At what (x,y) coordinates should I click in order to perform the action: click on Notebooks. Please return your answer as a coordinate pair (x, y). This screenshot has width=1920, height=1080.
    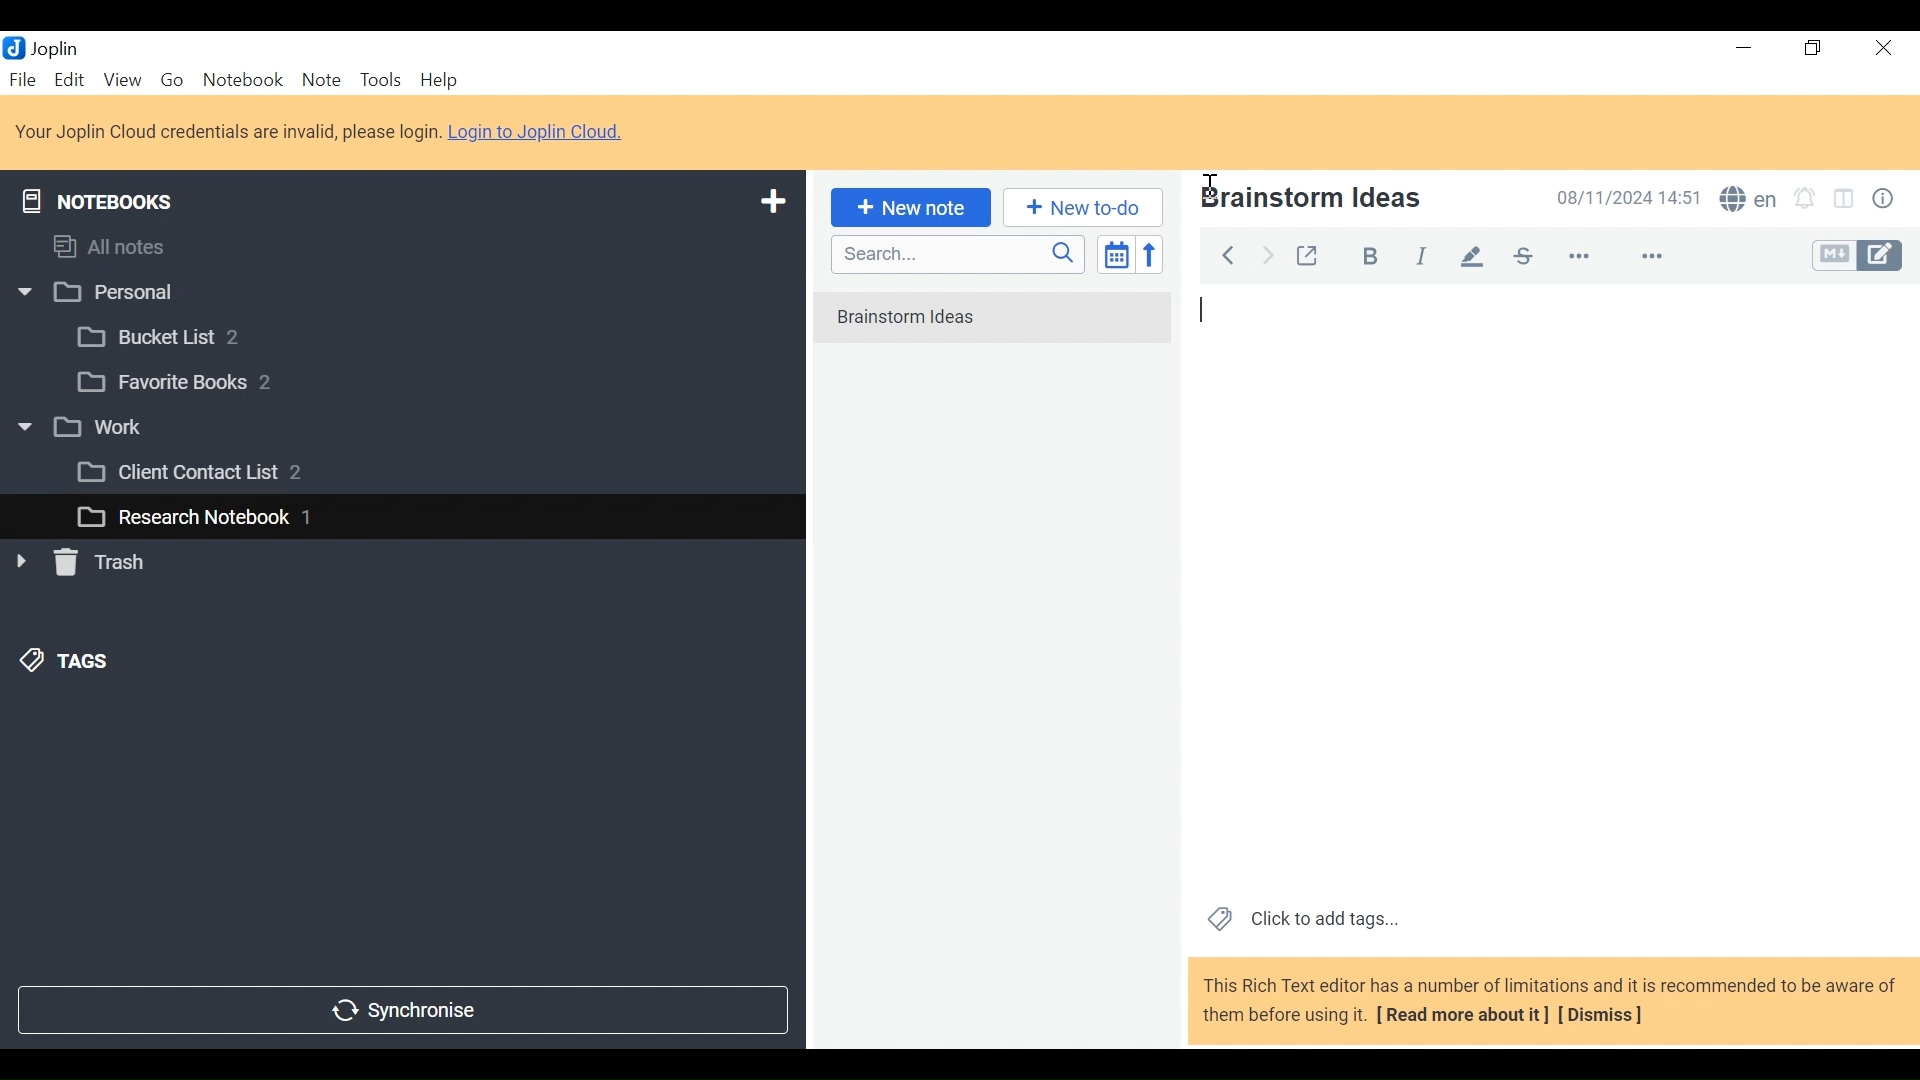
    Looking at the image, I should click on (112, 197).